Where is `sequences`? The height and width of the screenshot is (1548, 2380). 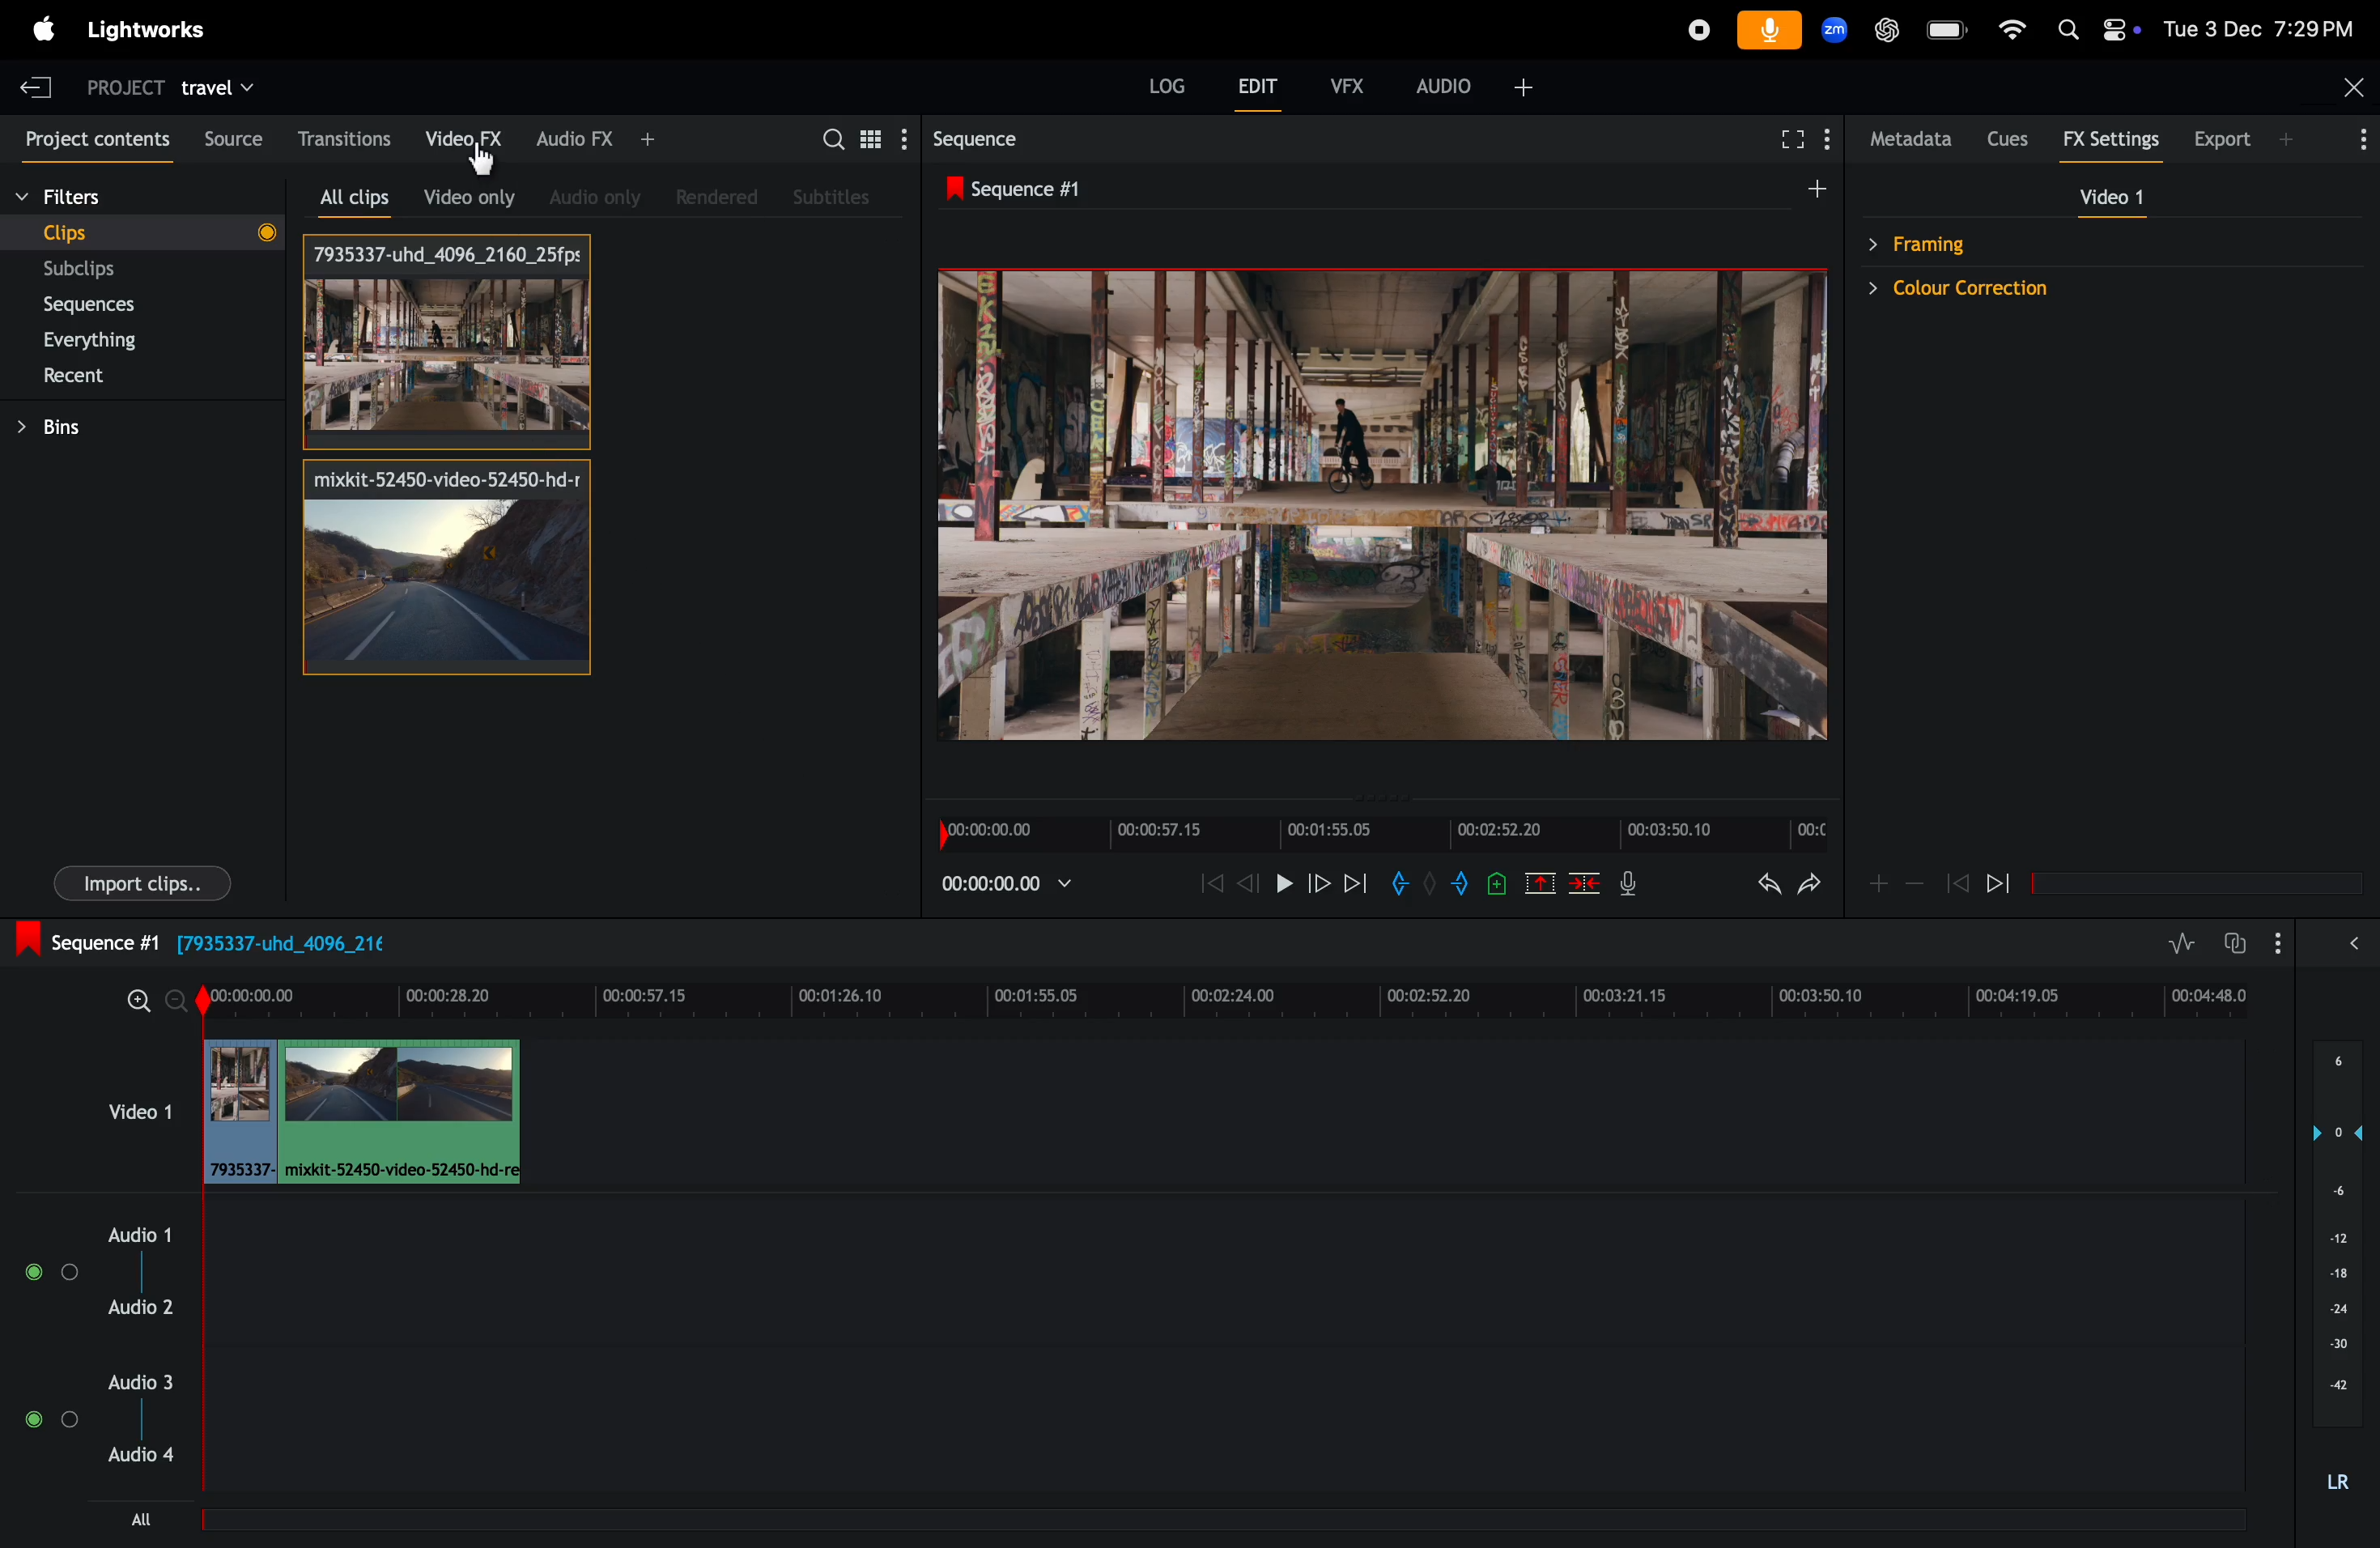 sequences is located at coordinates (122, 303).